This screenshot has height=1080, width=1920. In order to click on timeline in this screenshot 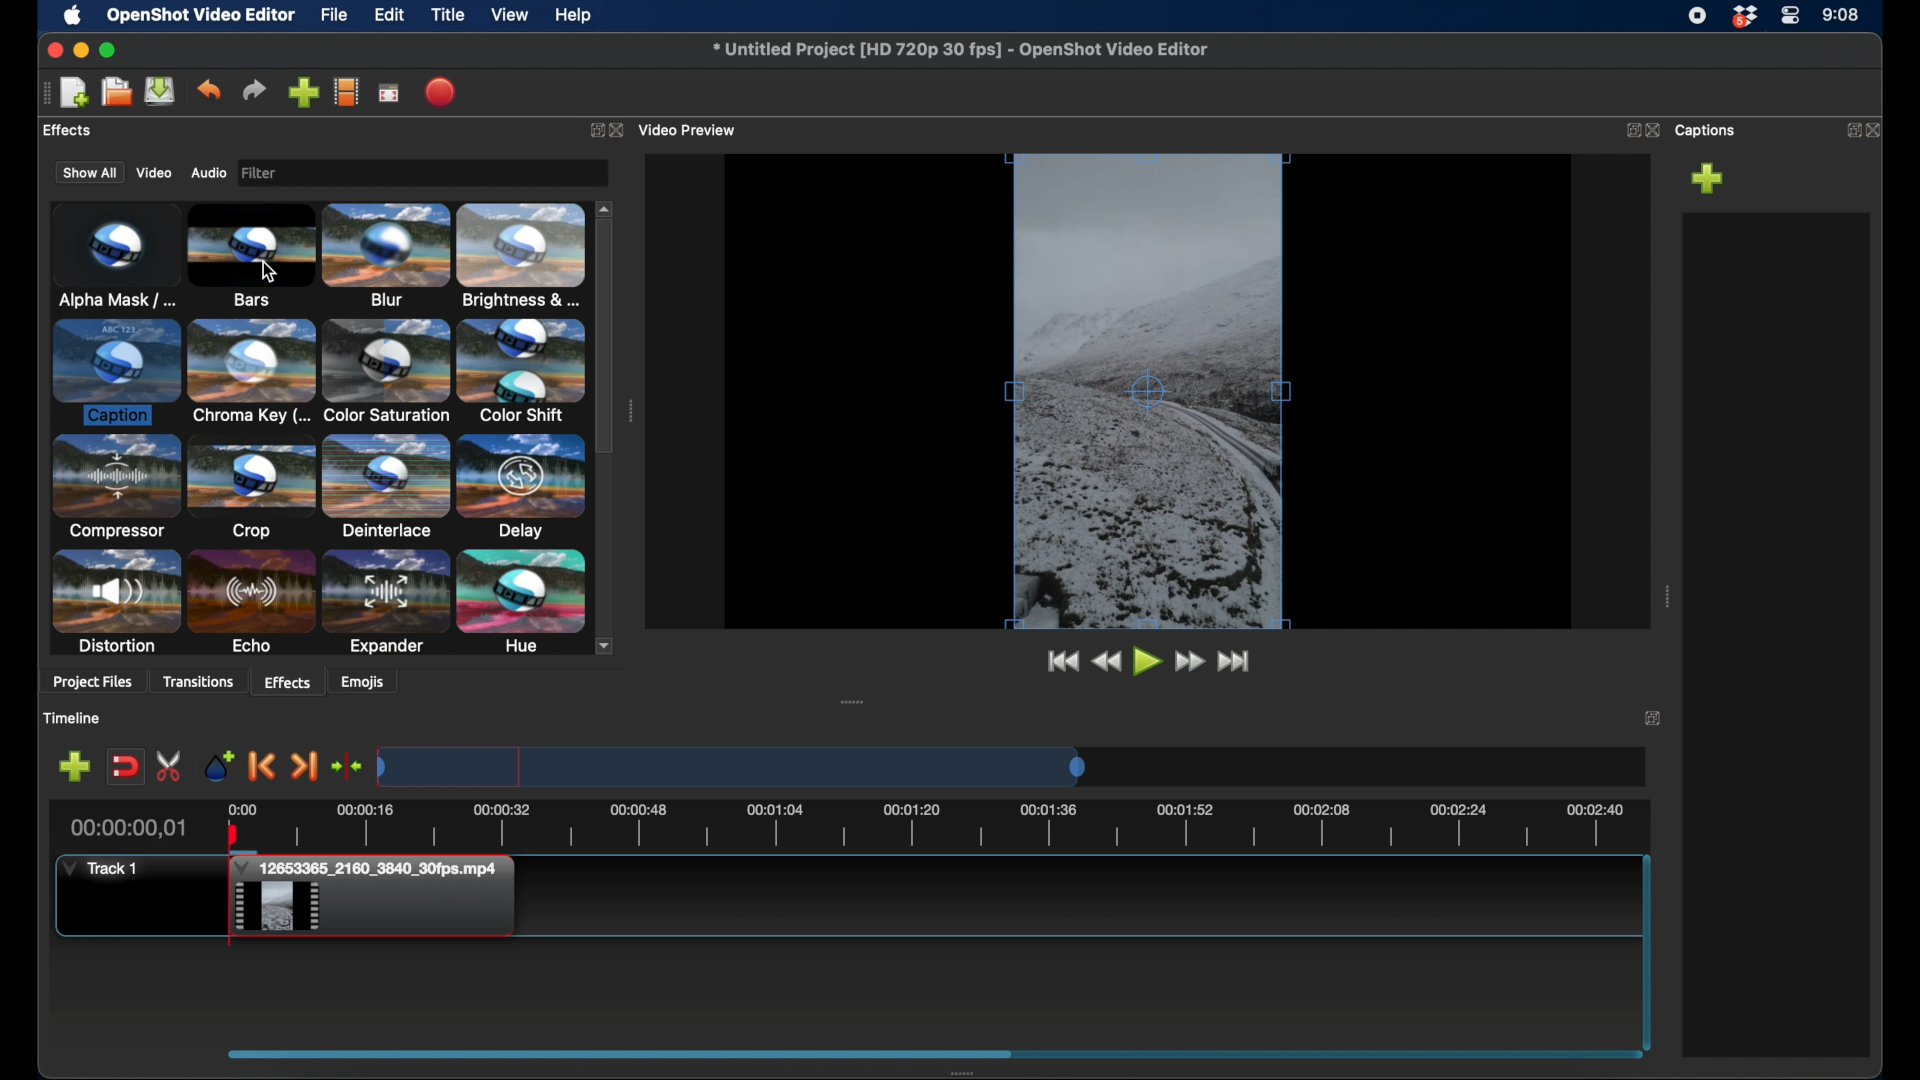, I will do `click(75, 718)`.